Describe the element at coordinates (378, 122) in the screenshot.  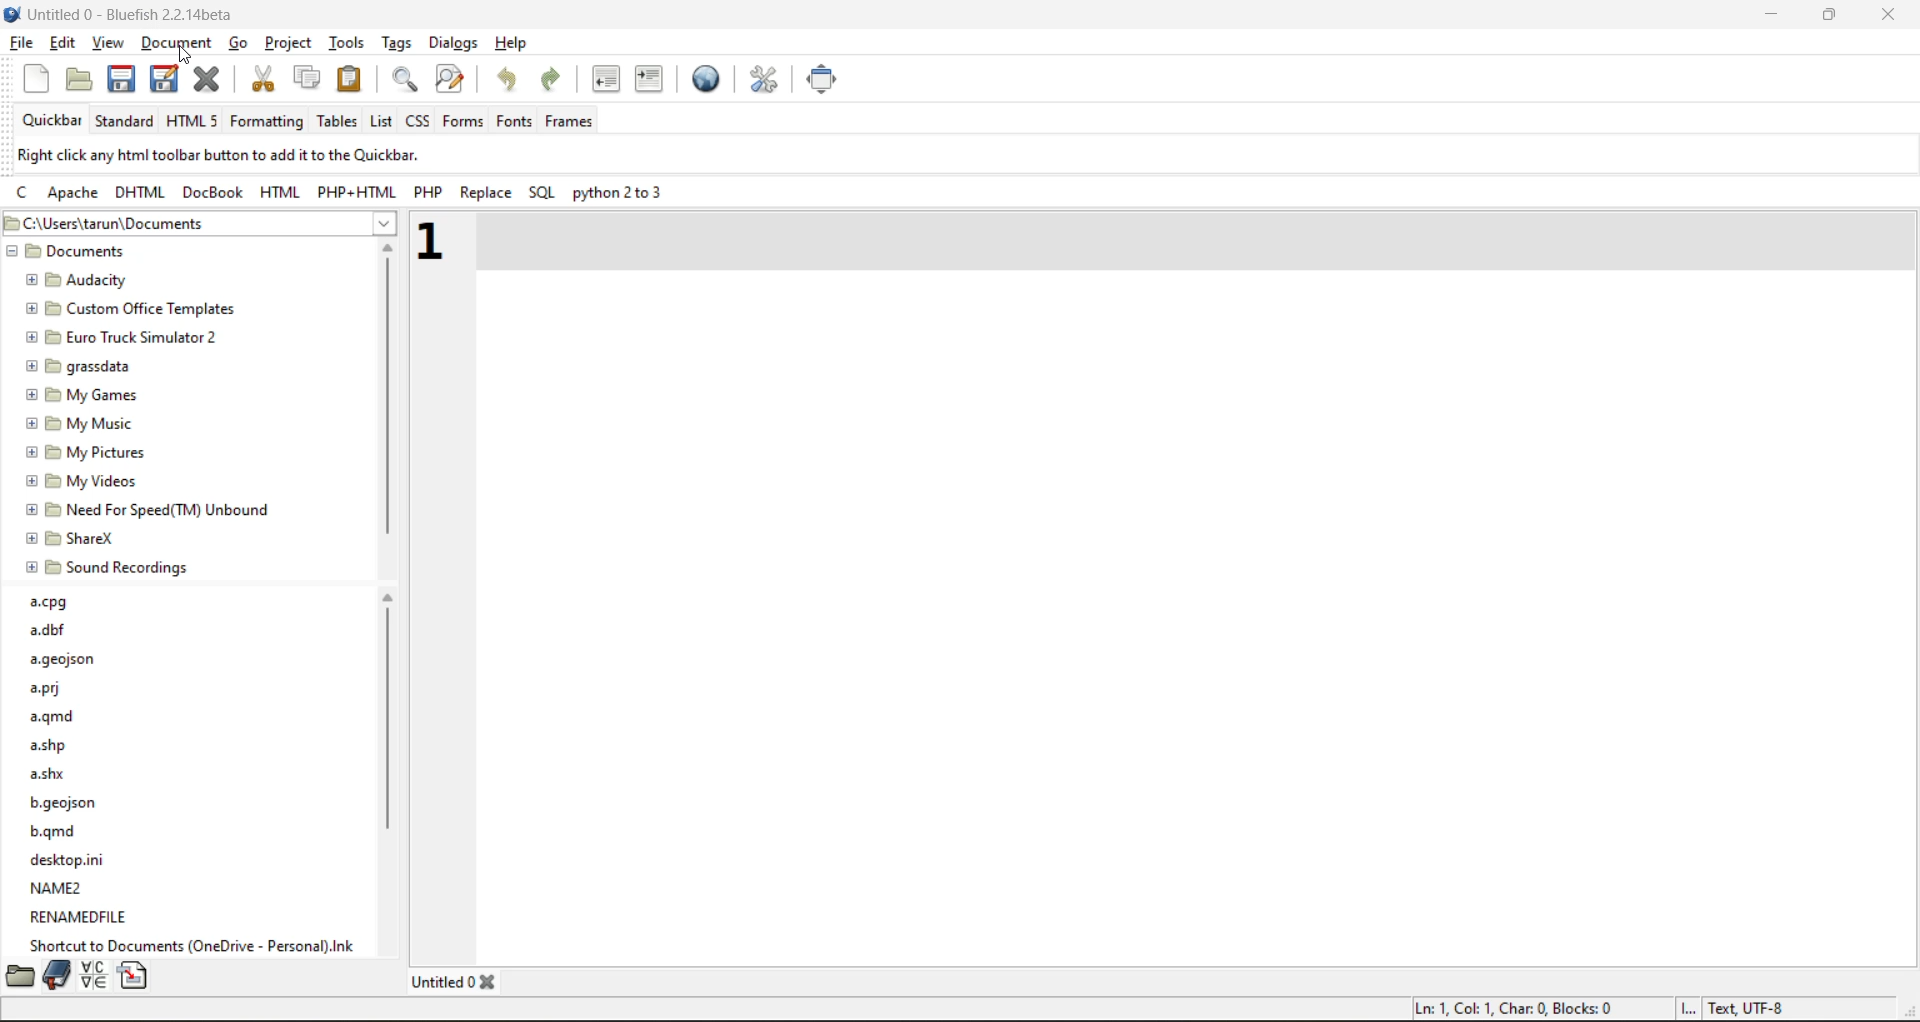
I see `list` at that location.